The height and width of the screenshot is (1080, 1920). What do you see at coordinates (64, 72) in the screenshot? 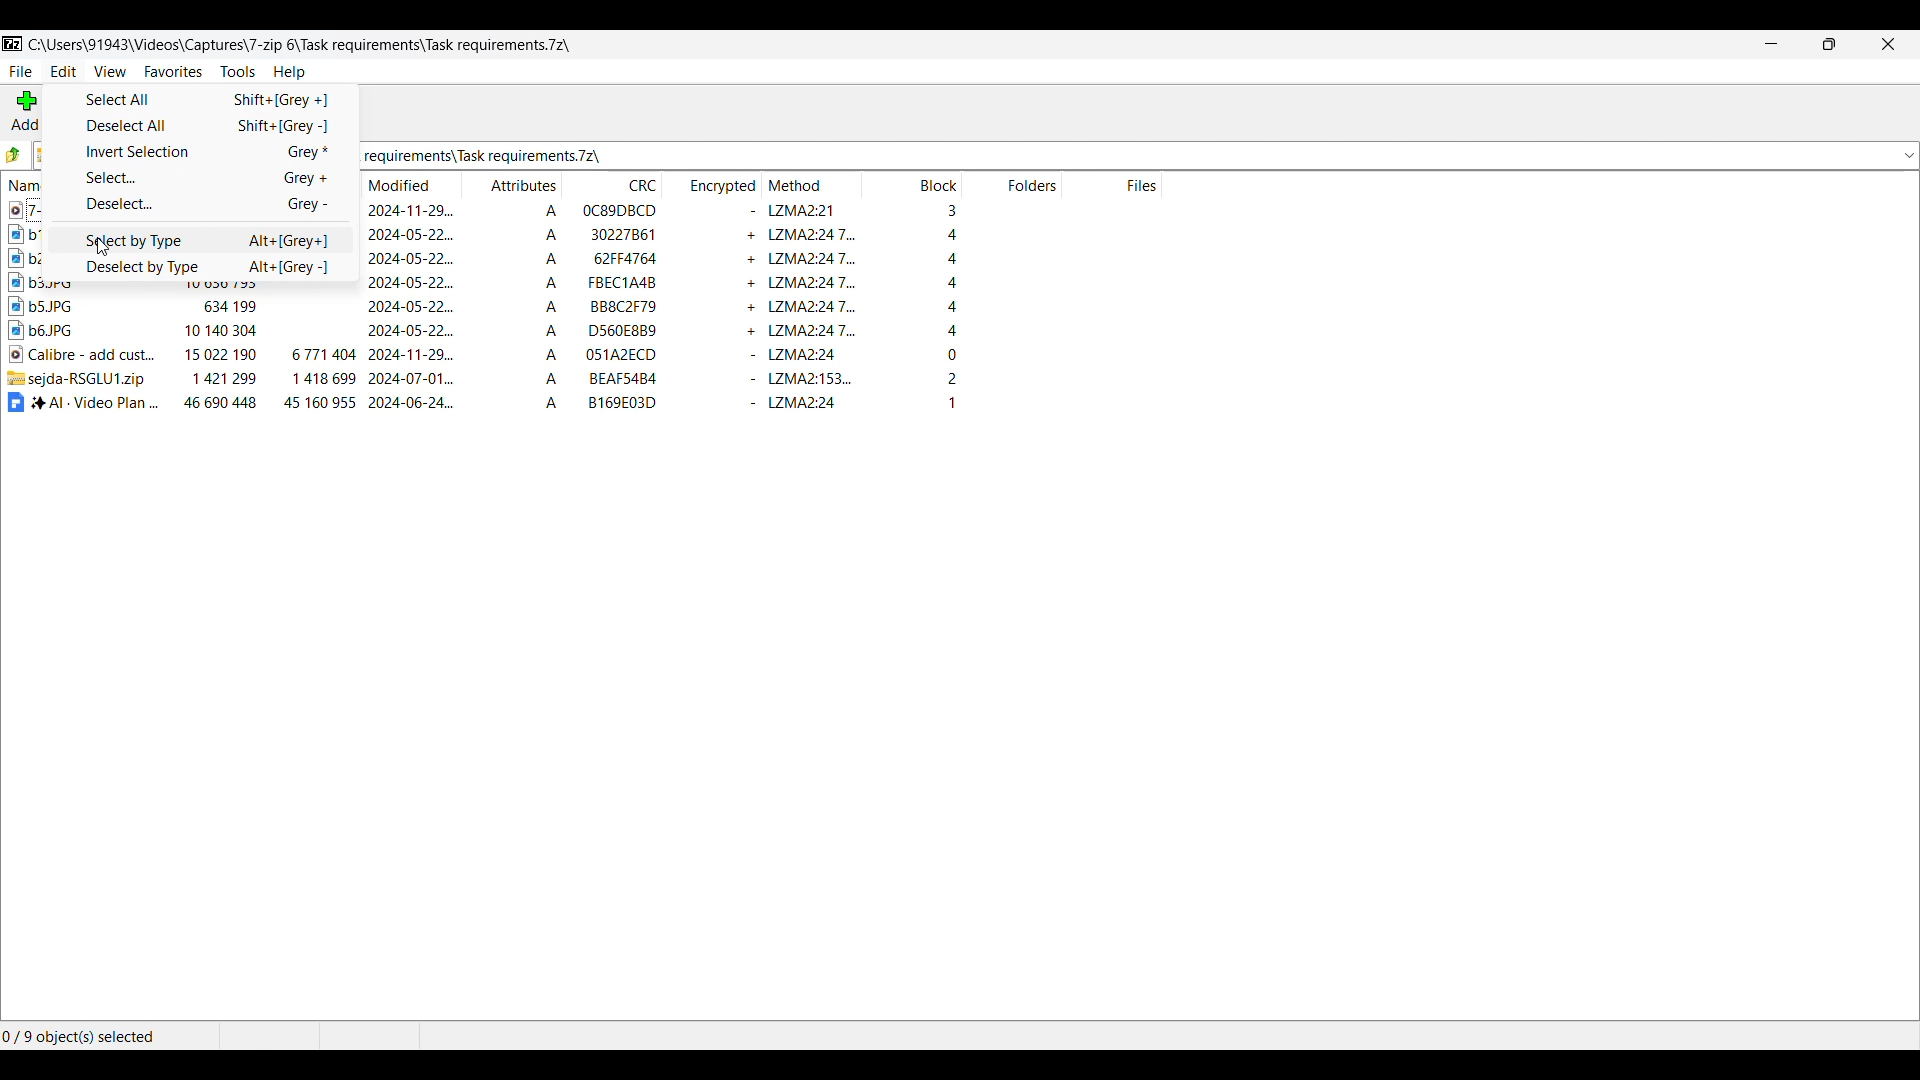
I see `Edit menu` at bounding box center [64, 72].